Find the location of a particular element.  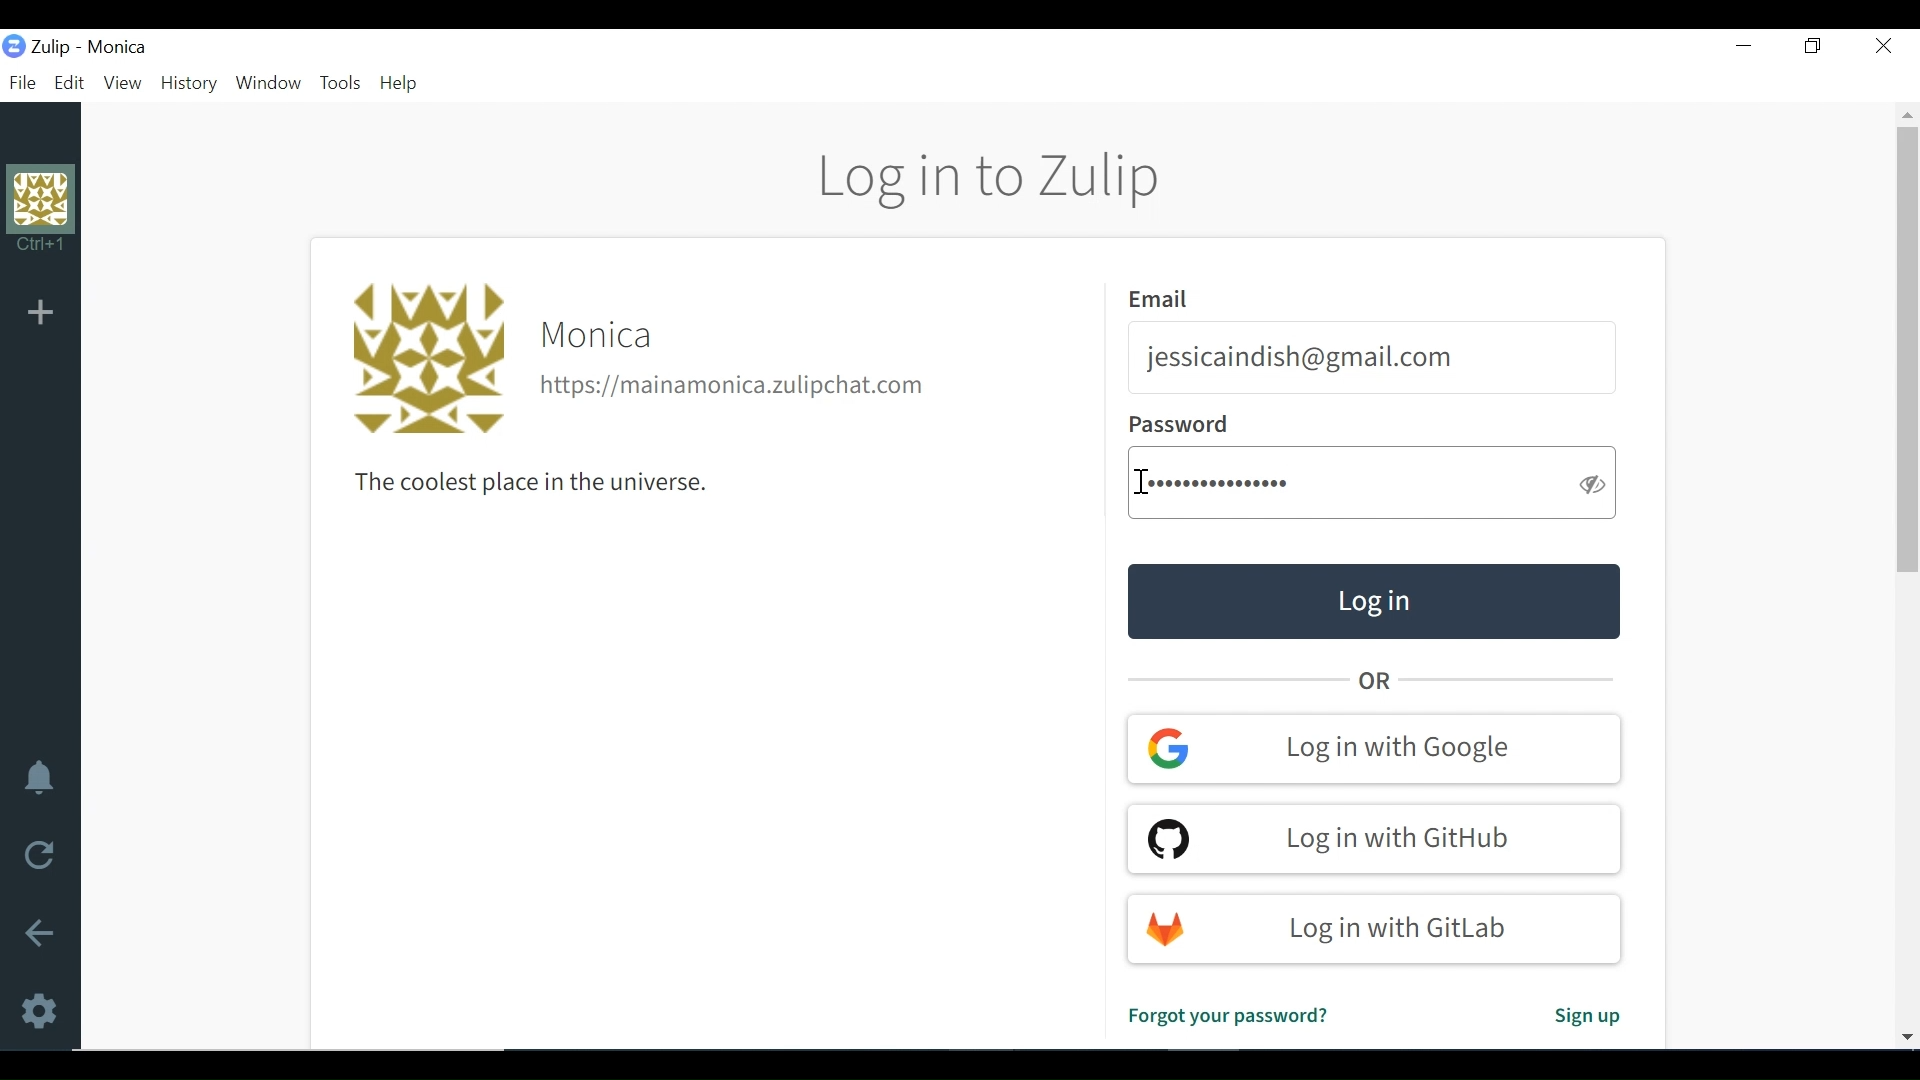

minimize is located at coordinates (1743, 46).